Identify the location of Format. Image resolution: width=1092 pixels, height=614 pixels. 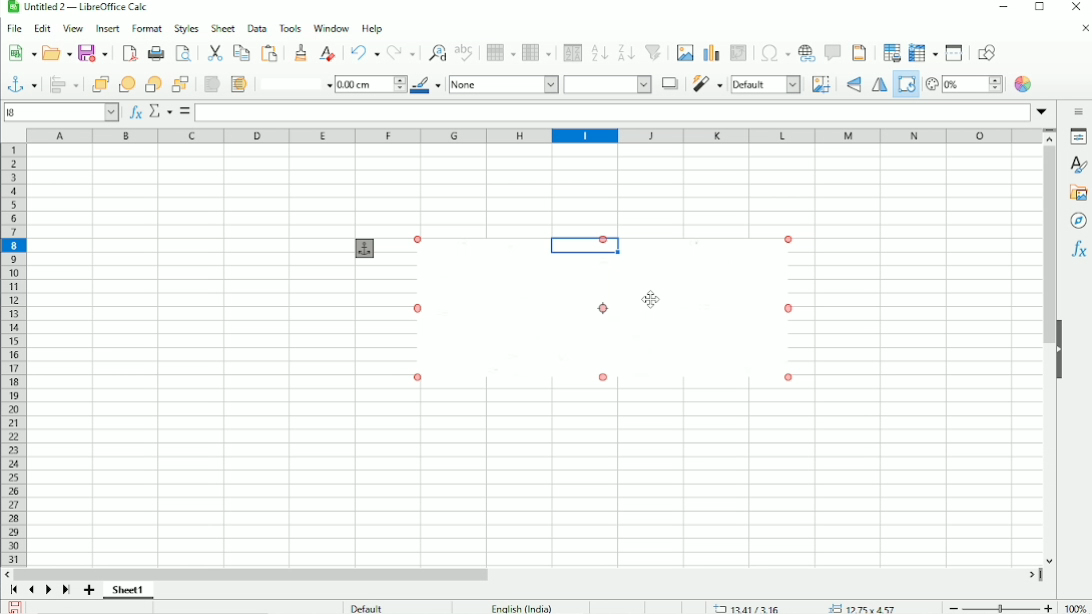
(146, 28).